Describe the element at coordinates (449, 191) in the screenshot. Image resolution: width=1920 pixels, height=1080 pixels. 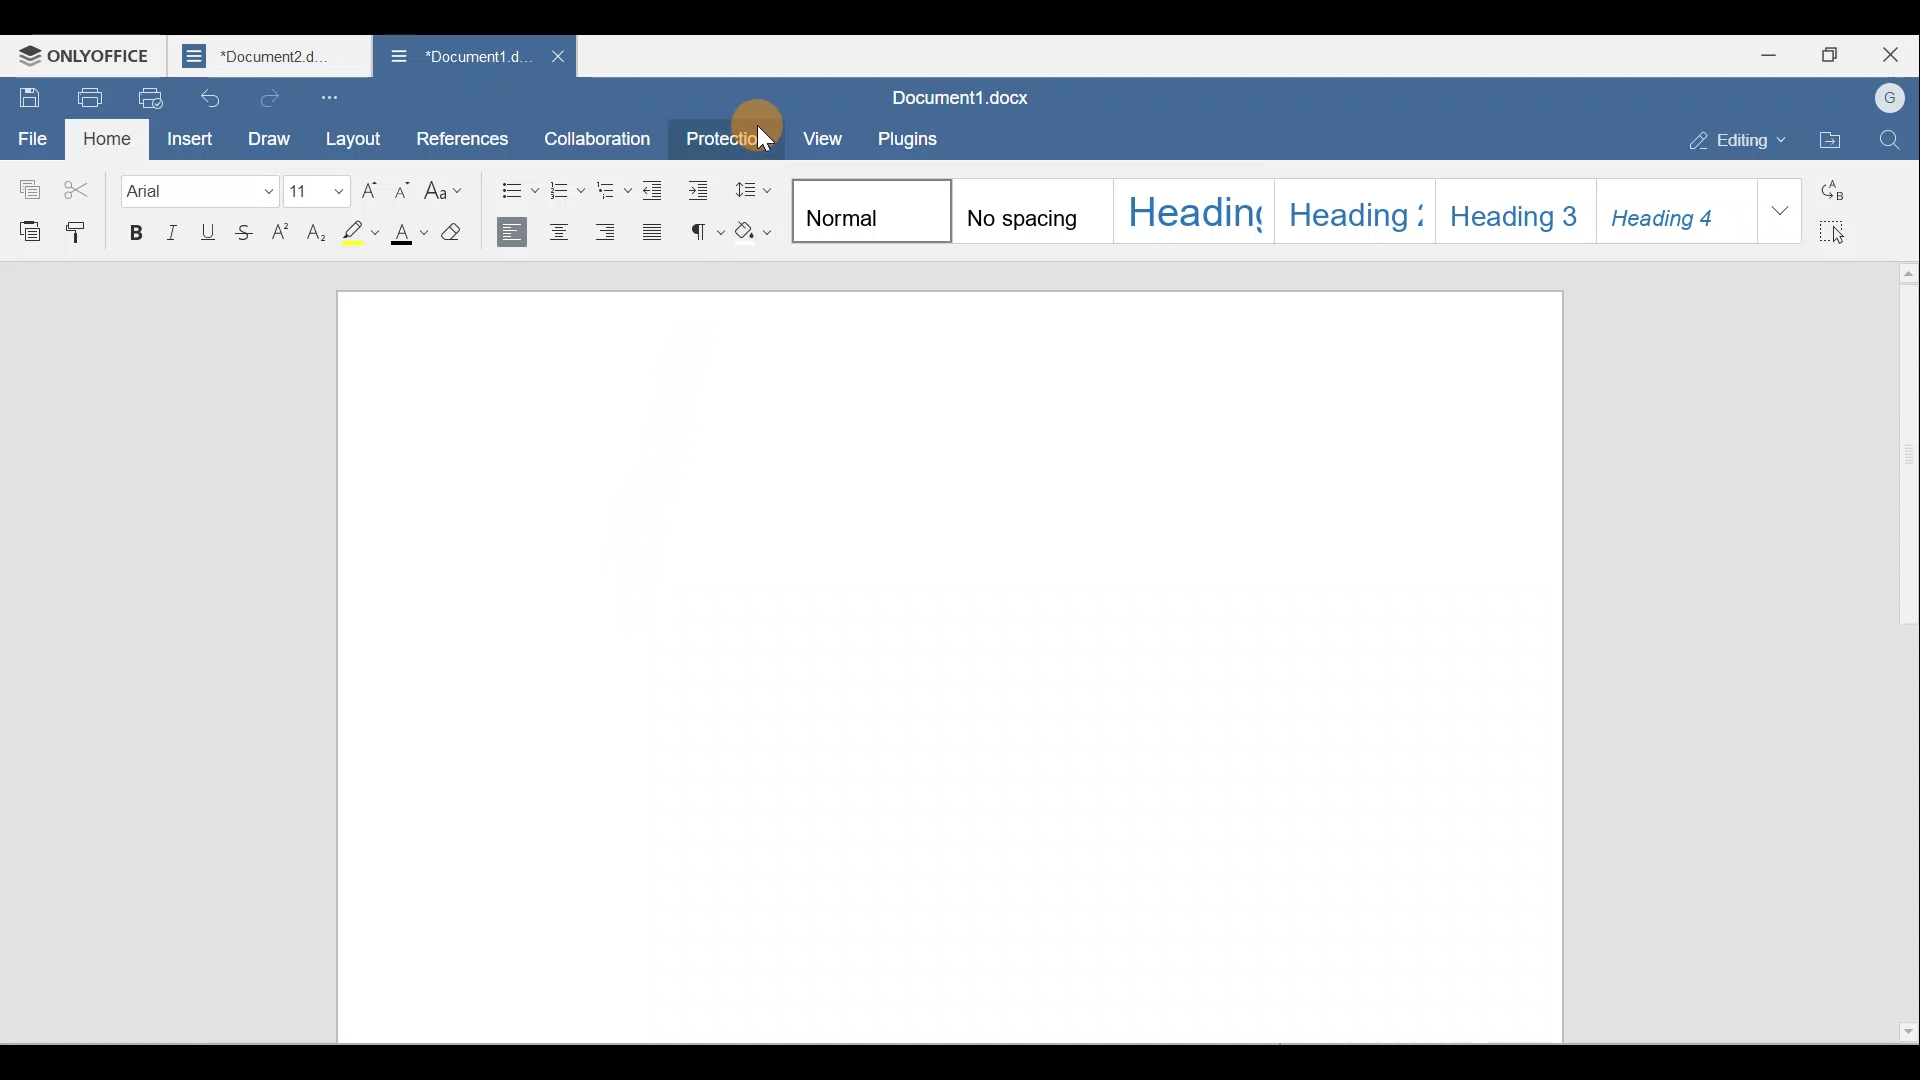
I see `Change case` at that location.